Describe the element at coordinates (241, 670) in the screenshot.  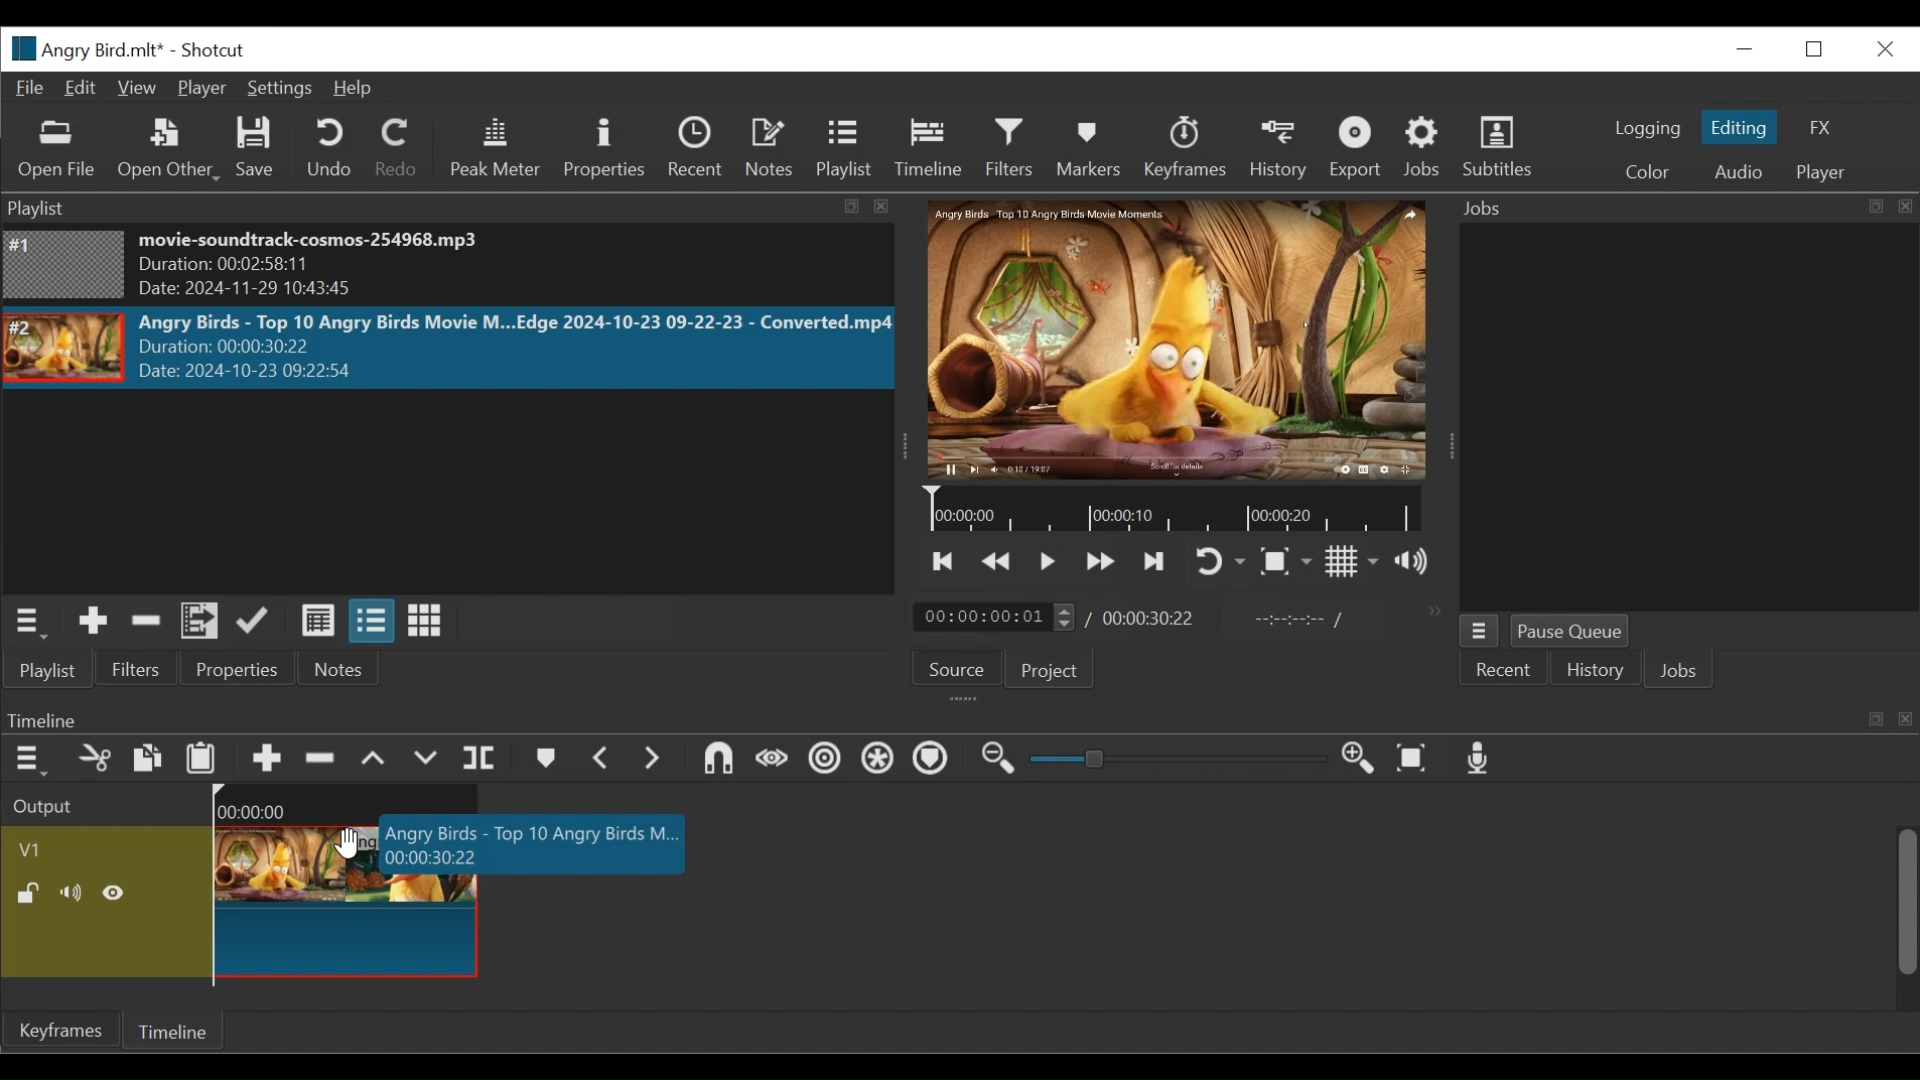
I see `Properties` at that location.